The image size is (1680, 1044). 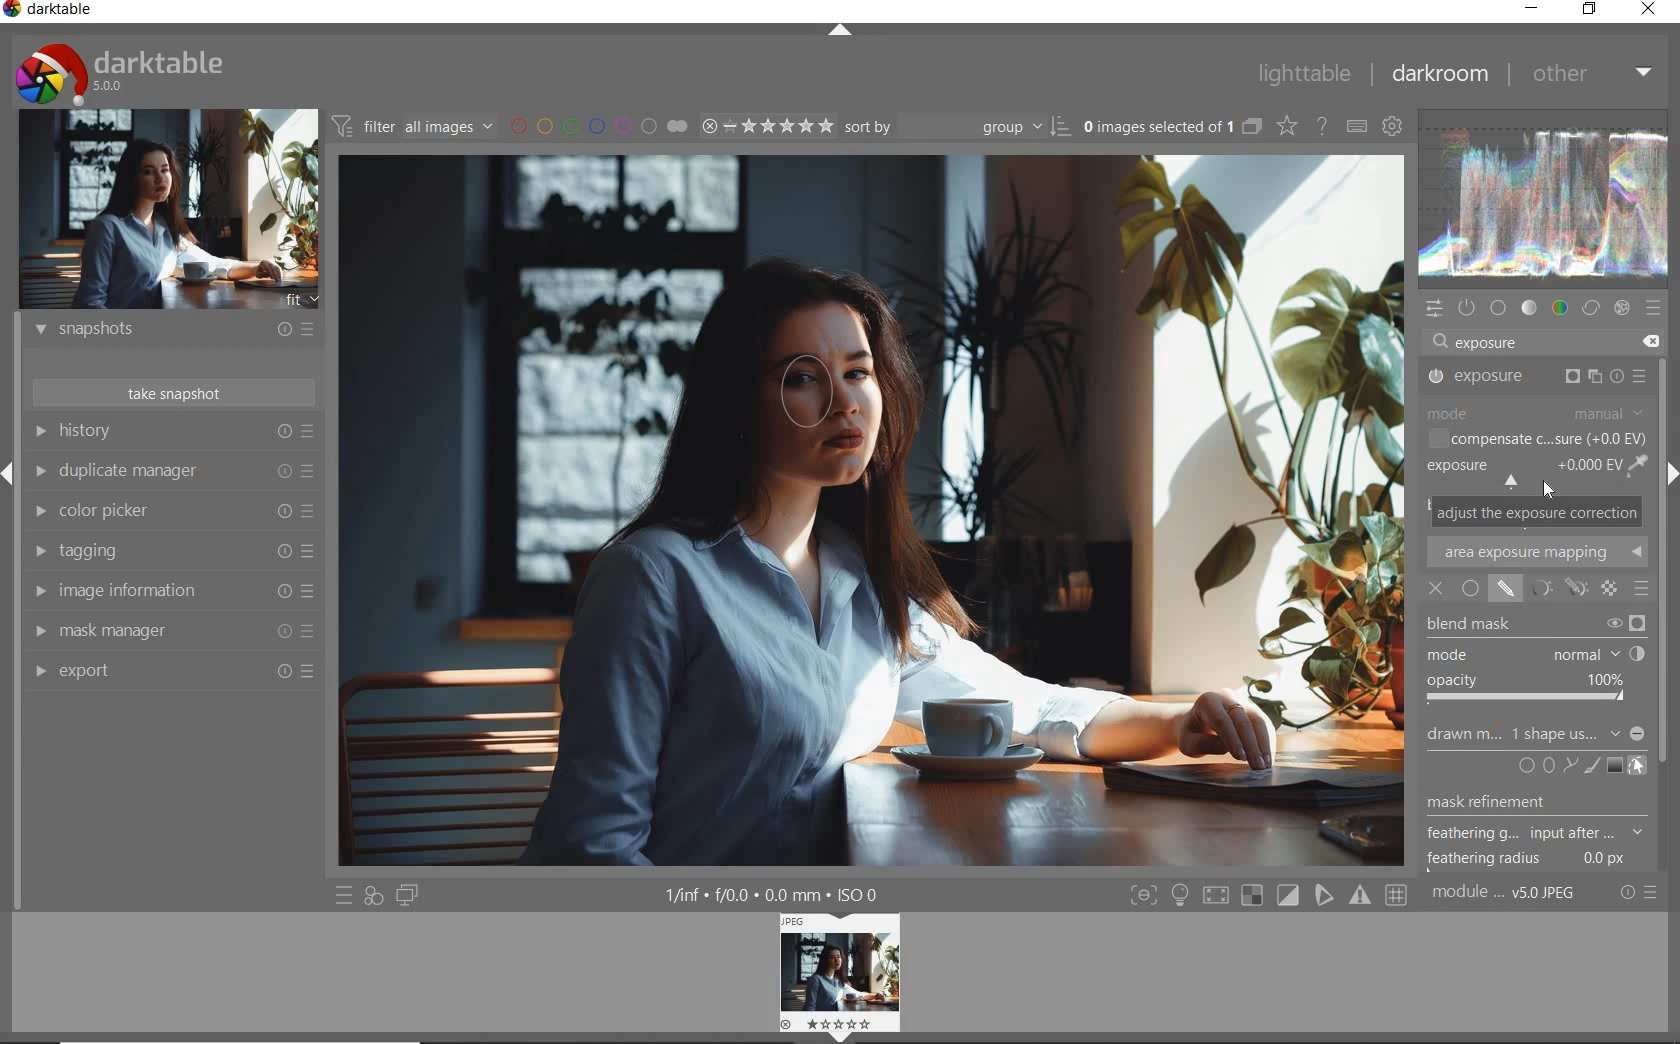 I want to click on module, so click(x=1507, y=895).